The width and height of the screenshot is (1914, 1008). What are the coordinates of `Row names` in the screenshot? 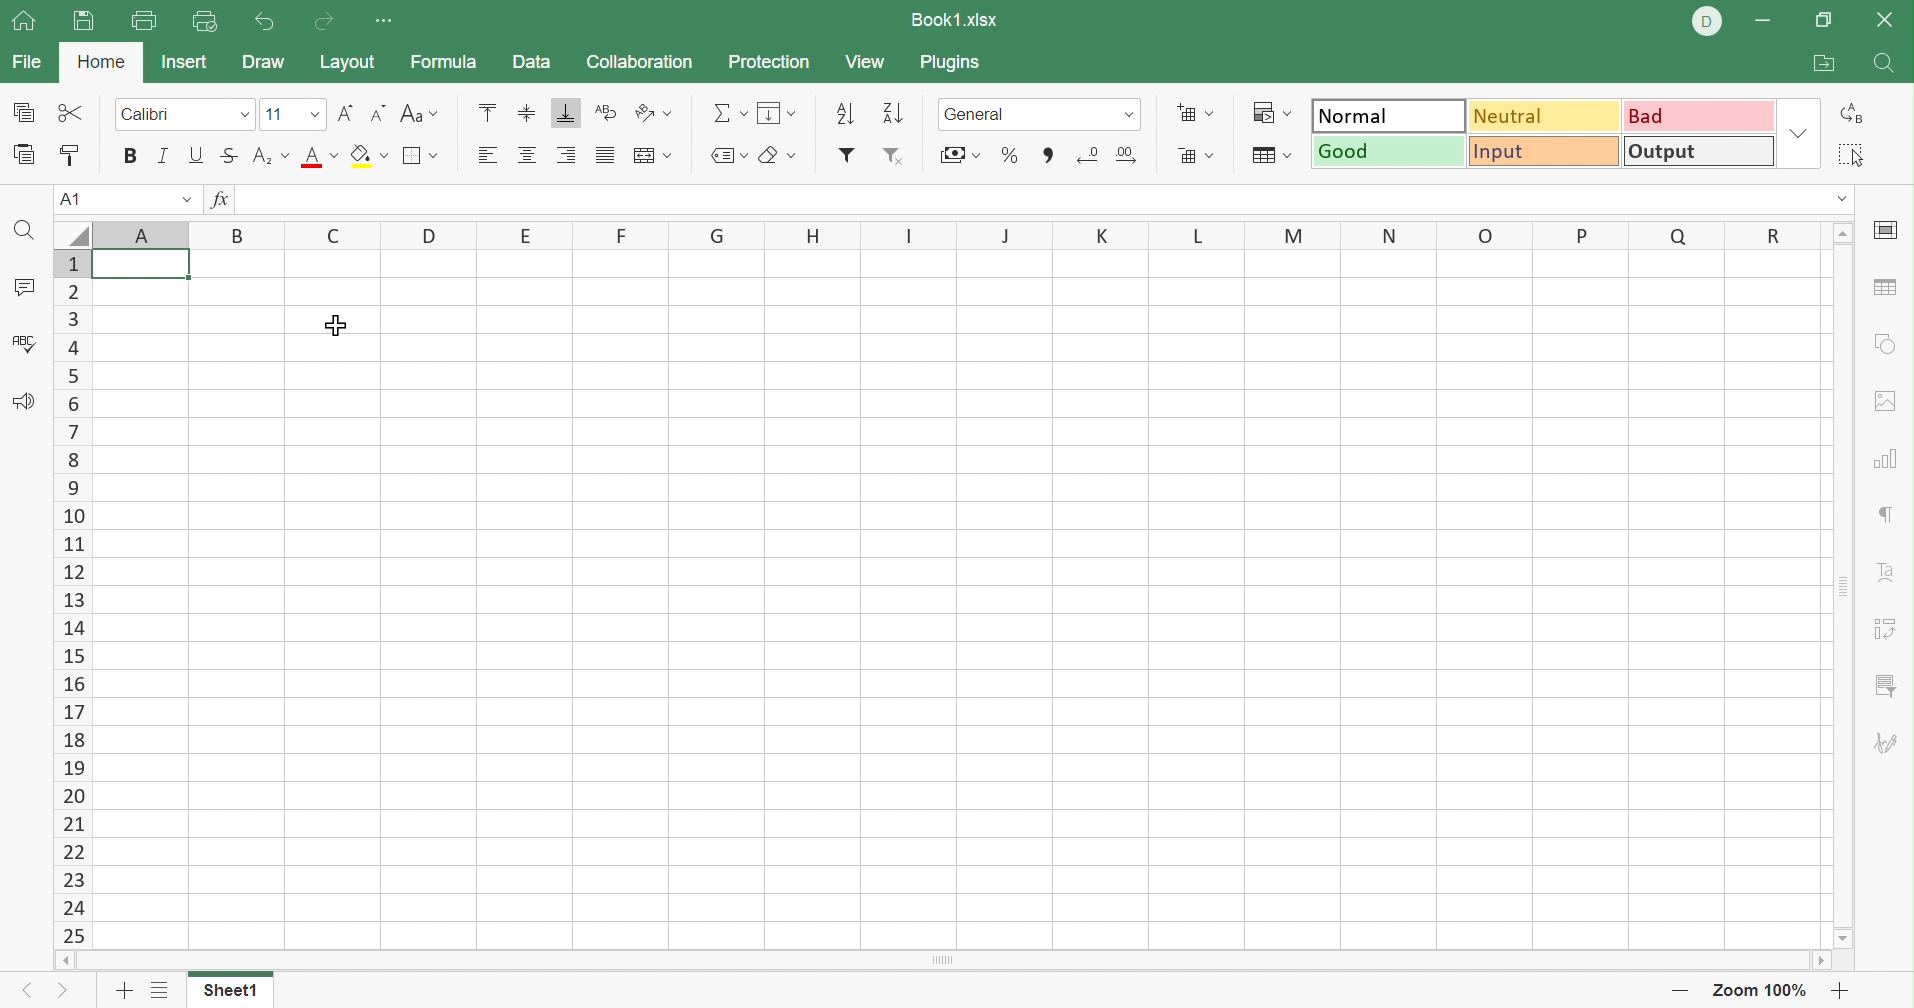 It's located at (72, 598).